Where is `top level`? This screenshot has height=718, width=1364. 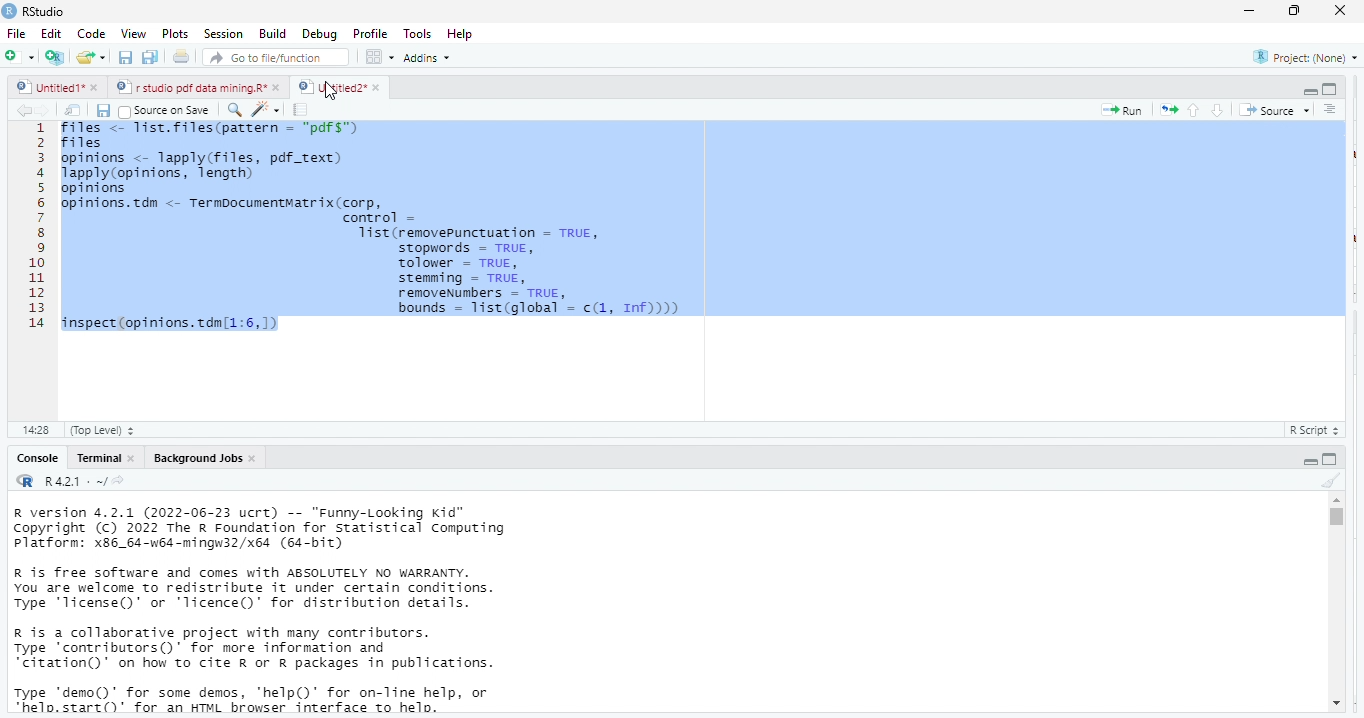 top level is located at coordinates (108, 430).